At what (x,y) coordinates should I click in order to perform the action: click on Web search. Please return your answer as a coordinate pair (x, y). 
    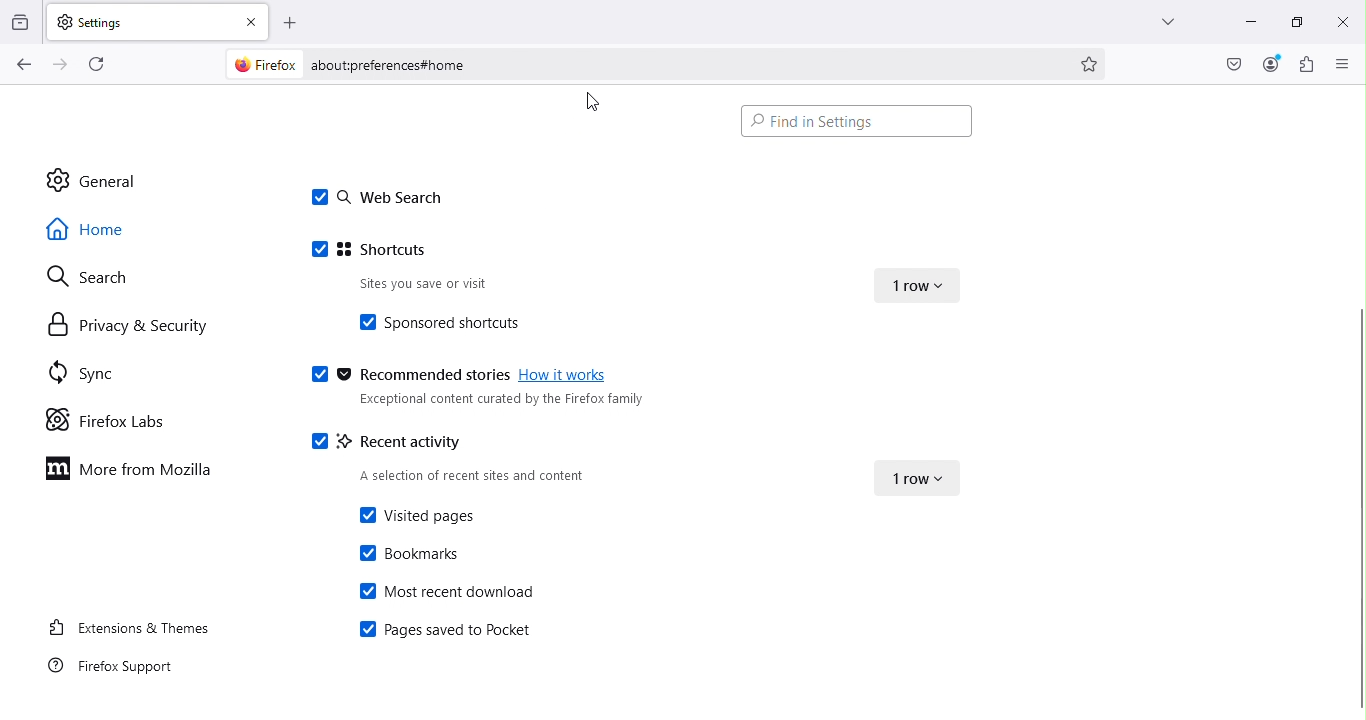
    Looking at the image, I should click on (375, 199).